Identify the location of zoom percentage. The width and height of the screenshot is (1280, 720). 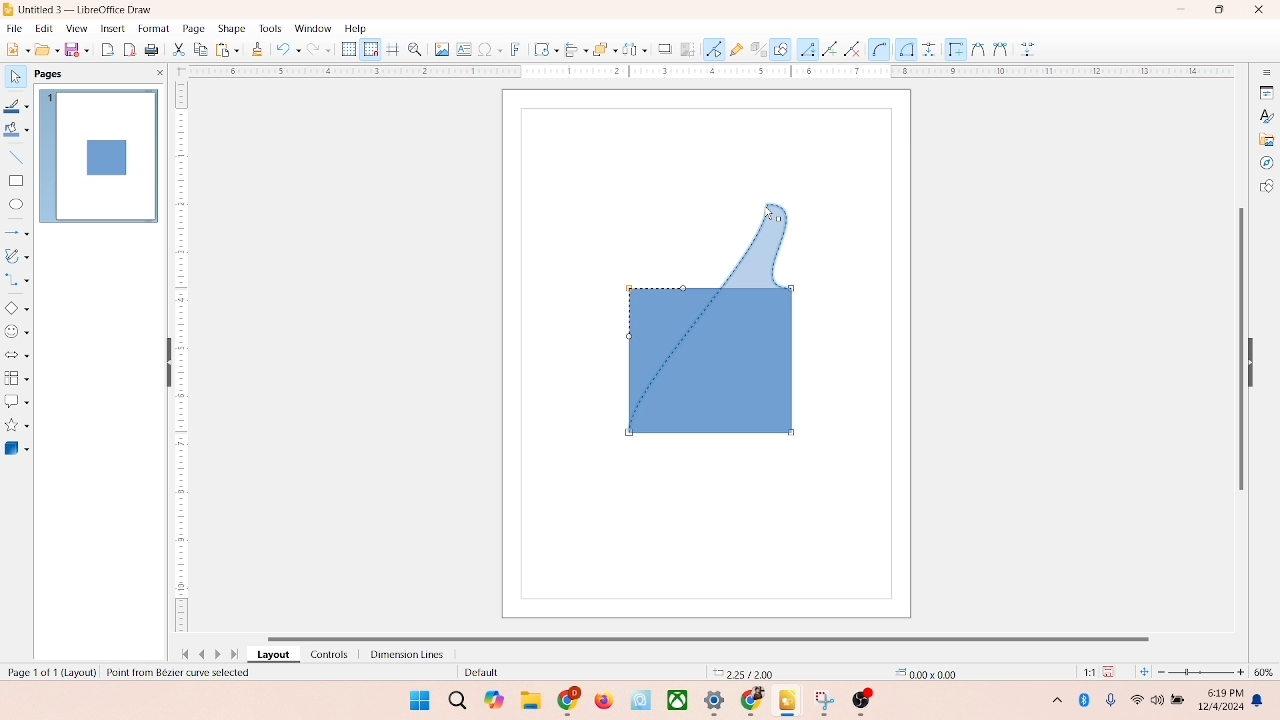
(1267, 672).